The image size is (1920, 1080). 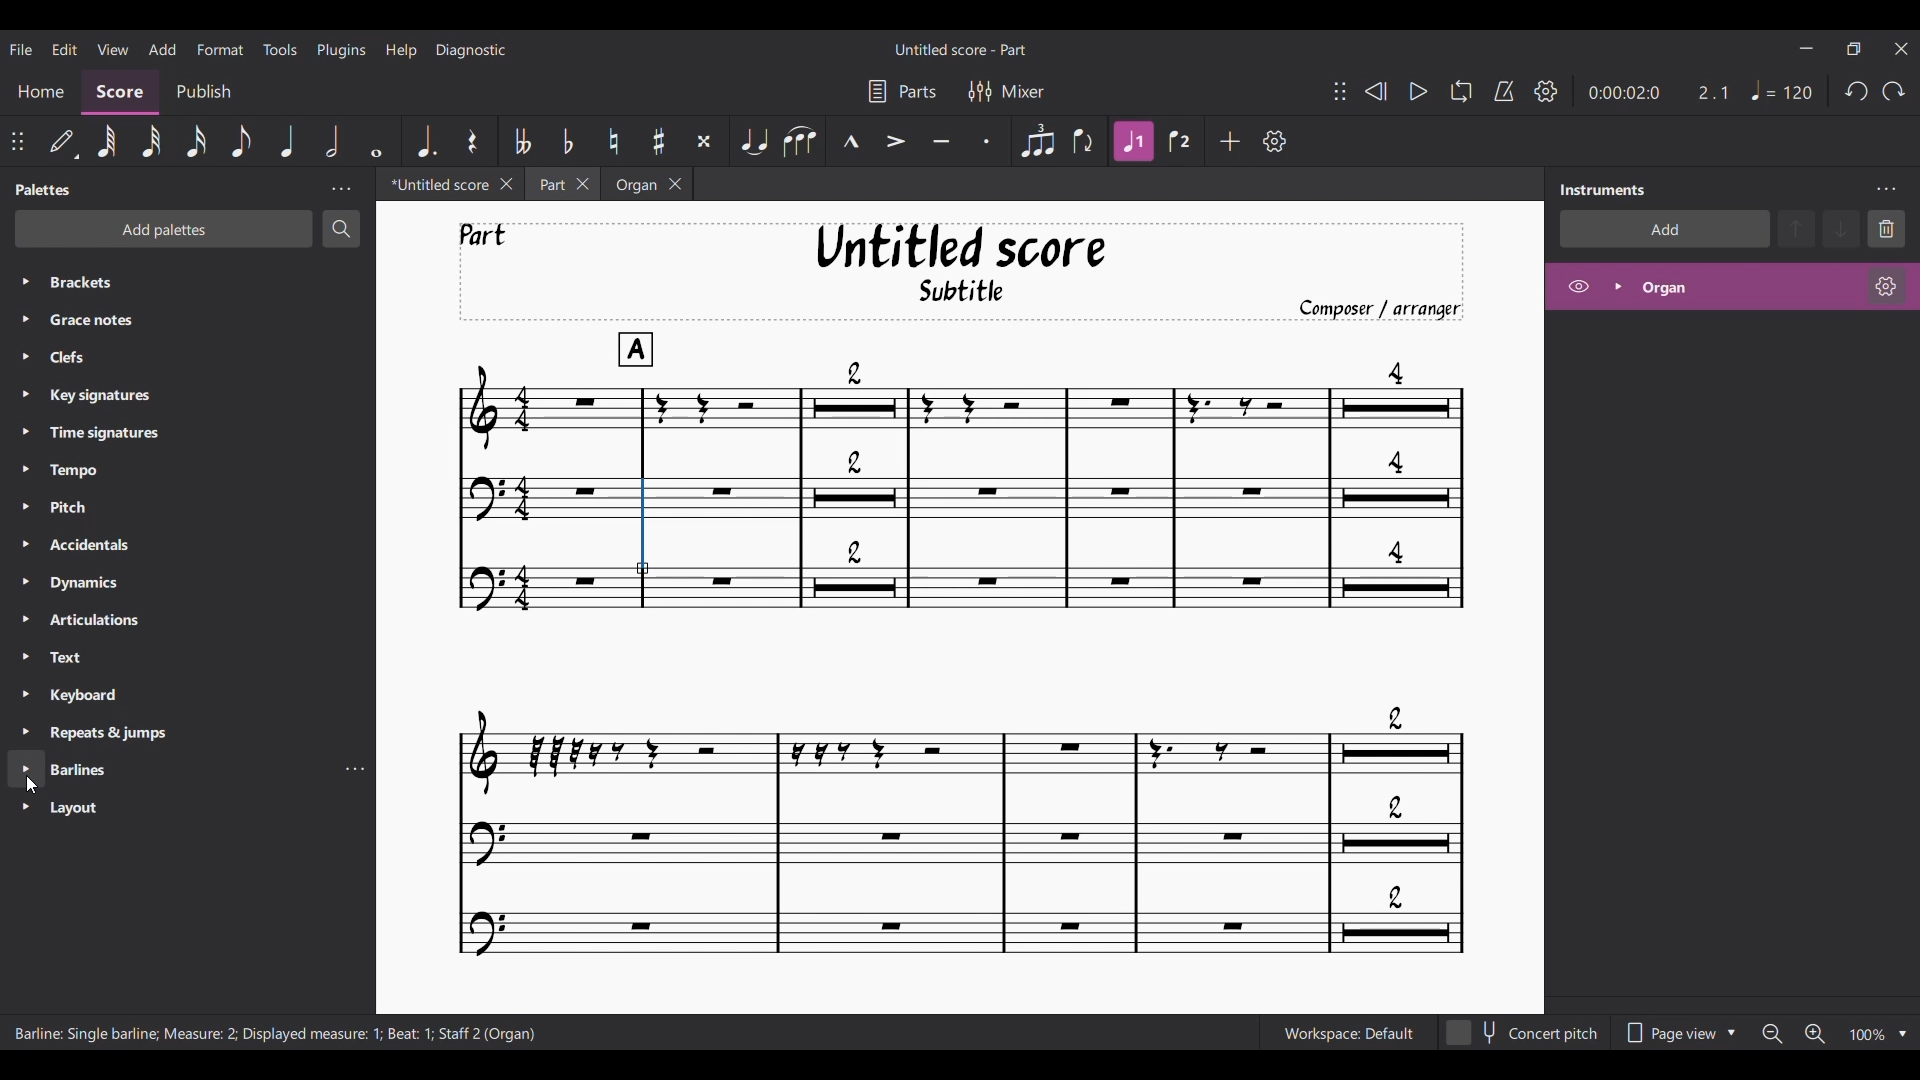 I want to click on Add instrument, so click(x=1664, y=228).